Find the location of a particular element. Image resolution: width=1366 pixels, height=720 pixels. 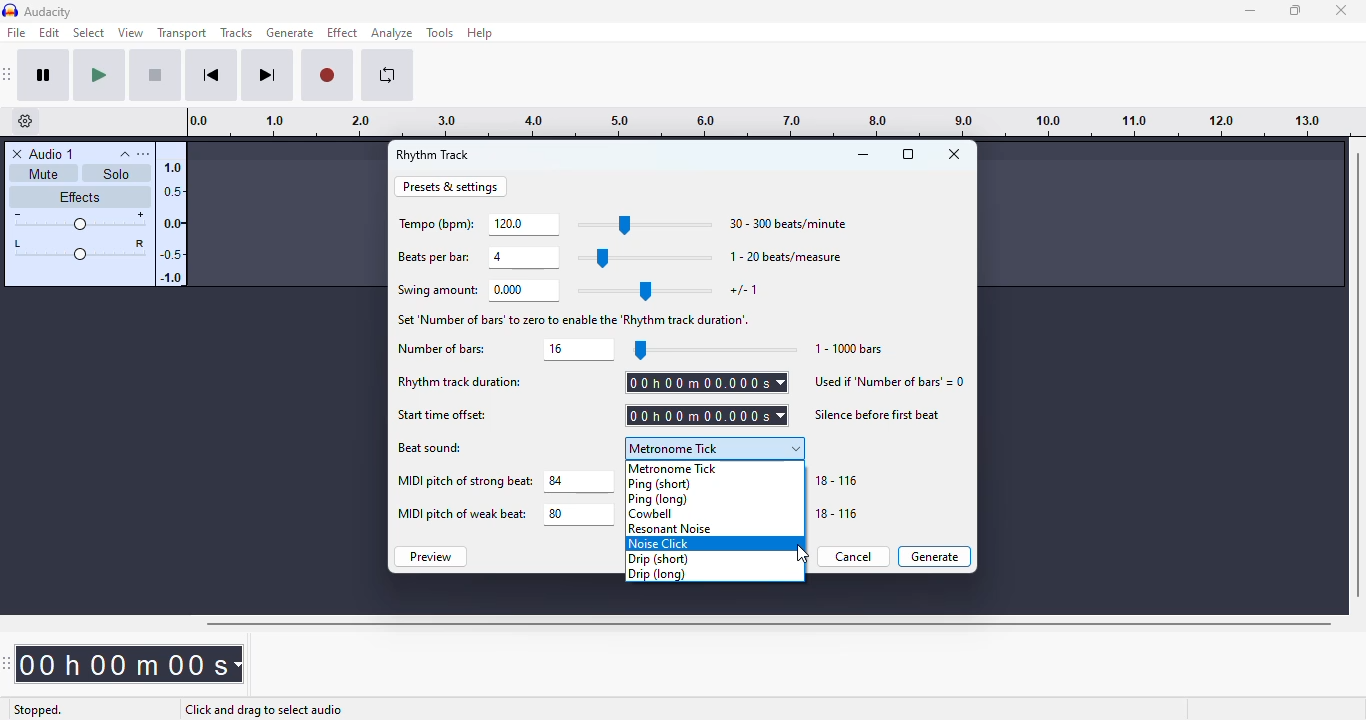

ping (short) is located at coordinates (710, 485).